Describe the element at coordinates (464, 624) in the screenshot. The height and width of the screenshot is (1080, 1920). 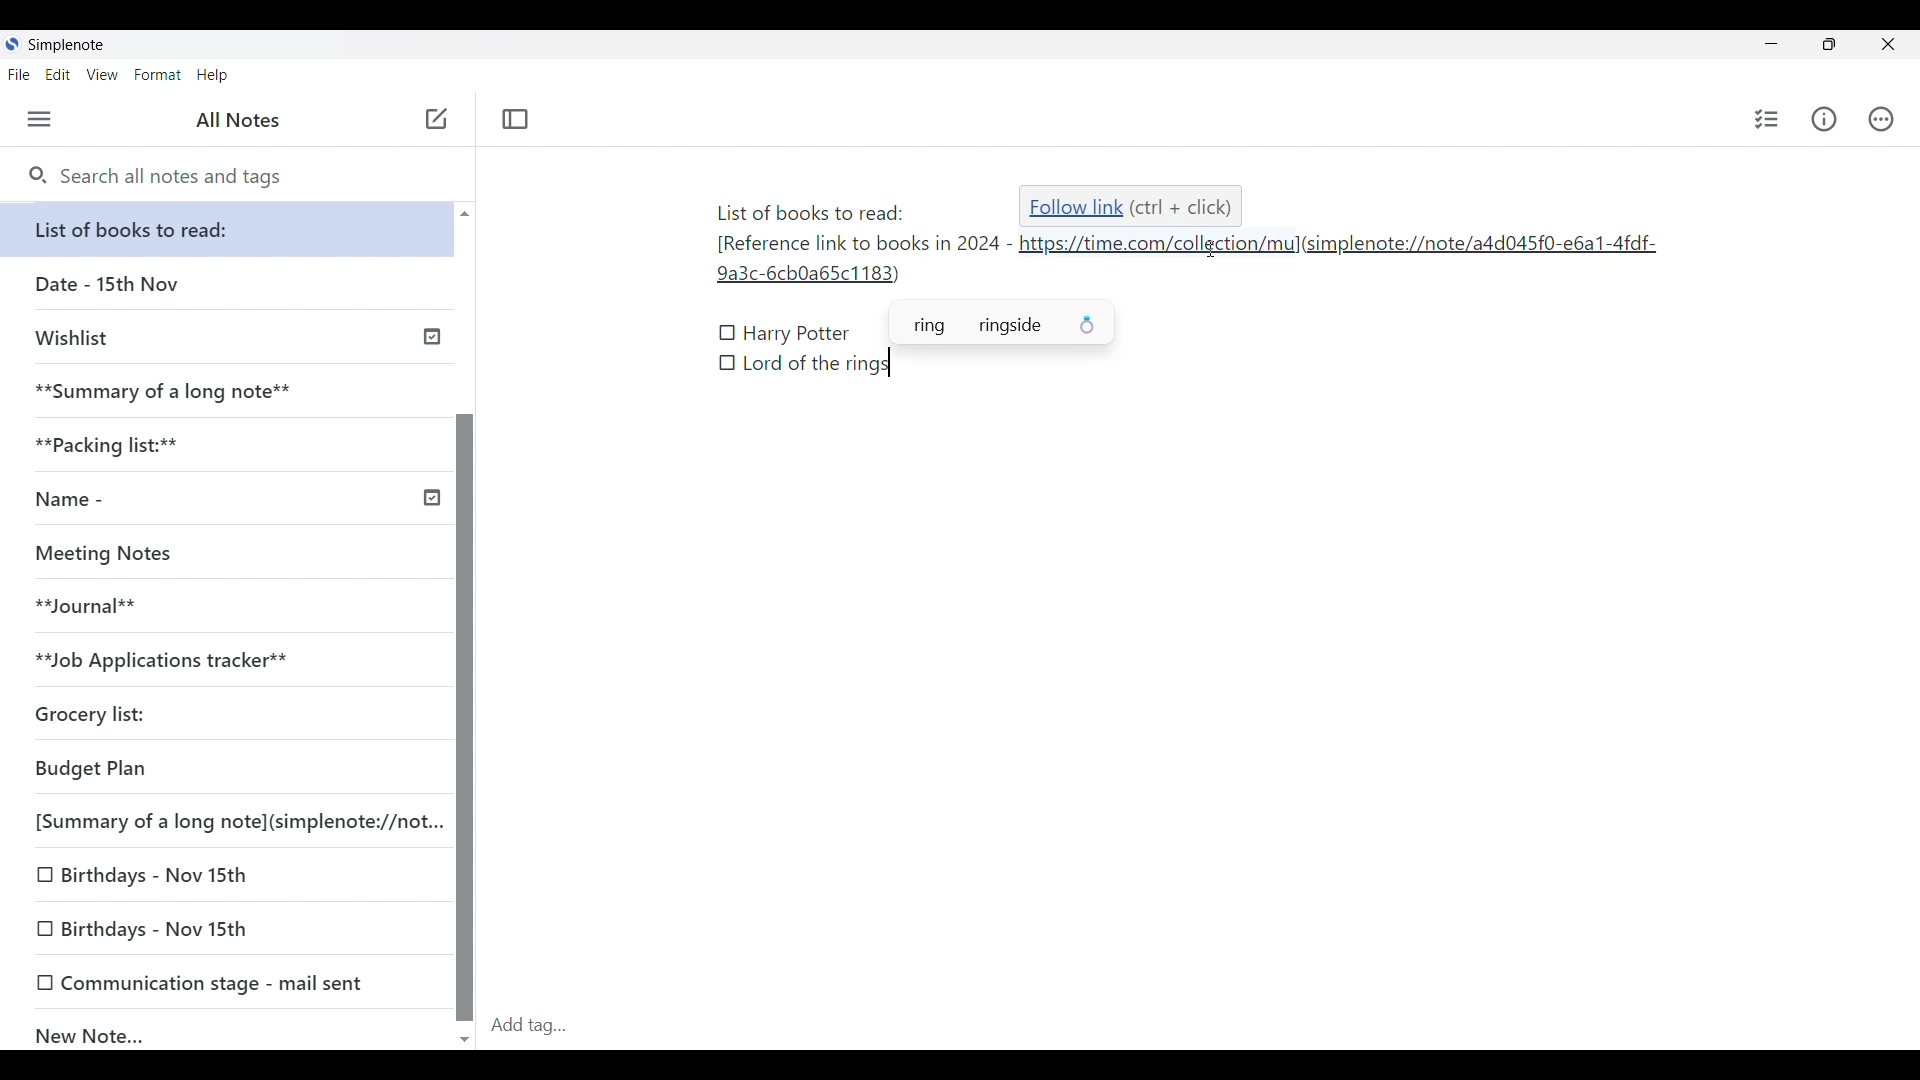
I see `Vertical scroll bar` at that location.